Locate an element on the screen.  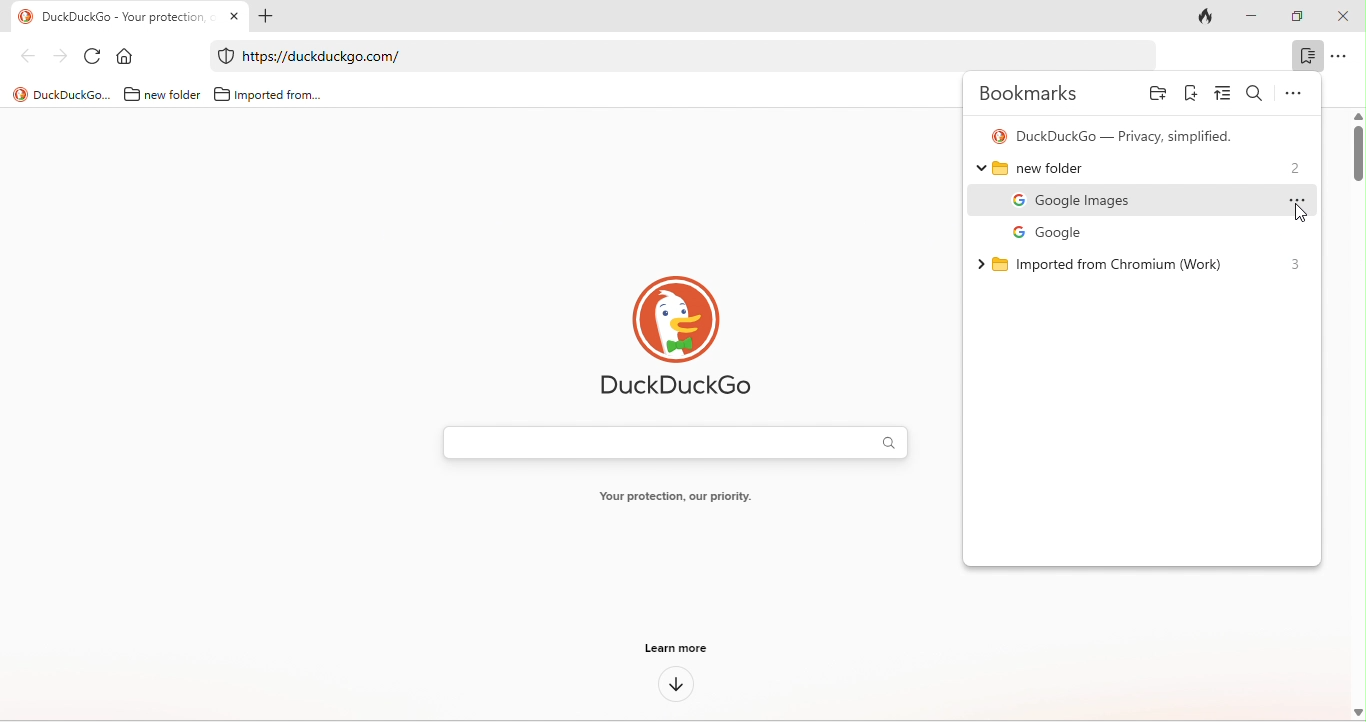
track tab is located at coordinates (1211, 15).